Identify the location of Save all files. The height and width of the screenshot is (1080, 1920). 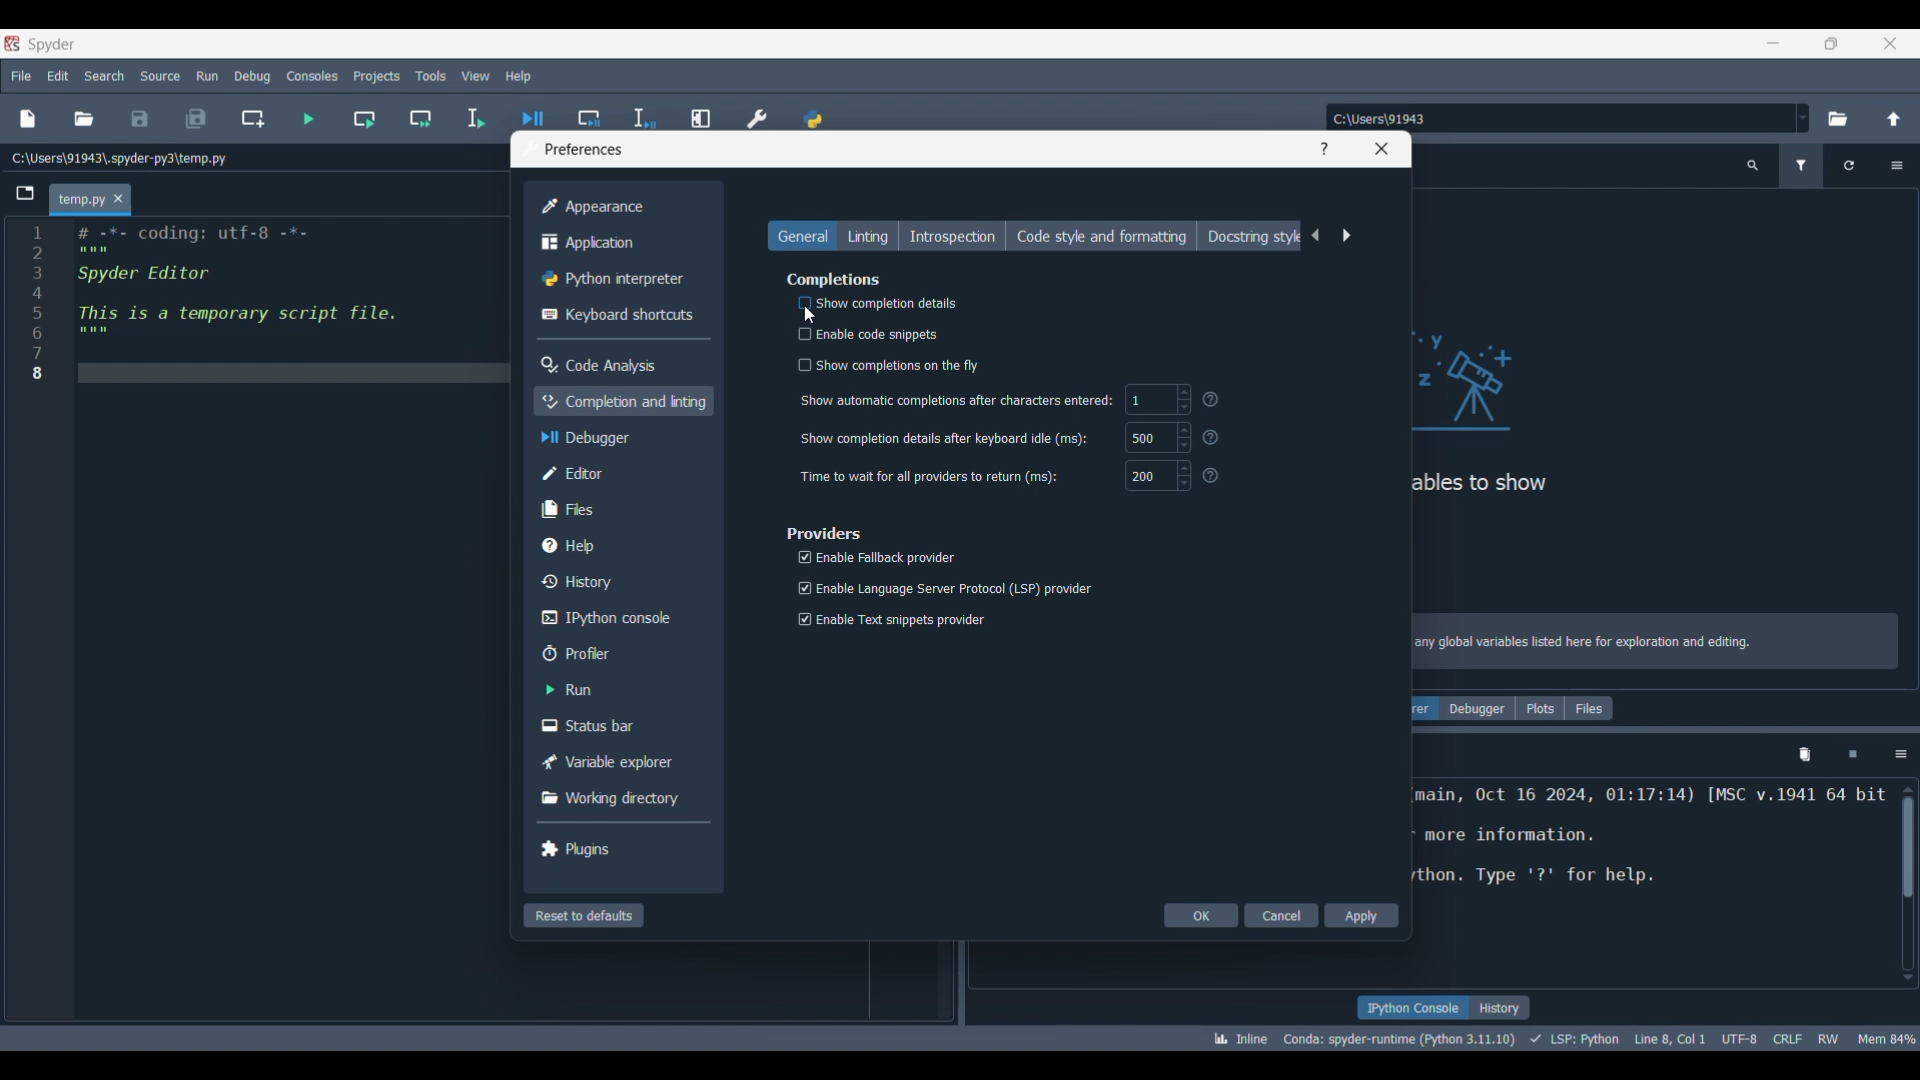
(196, 119).